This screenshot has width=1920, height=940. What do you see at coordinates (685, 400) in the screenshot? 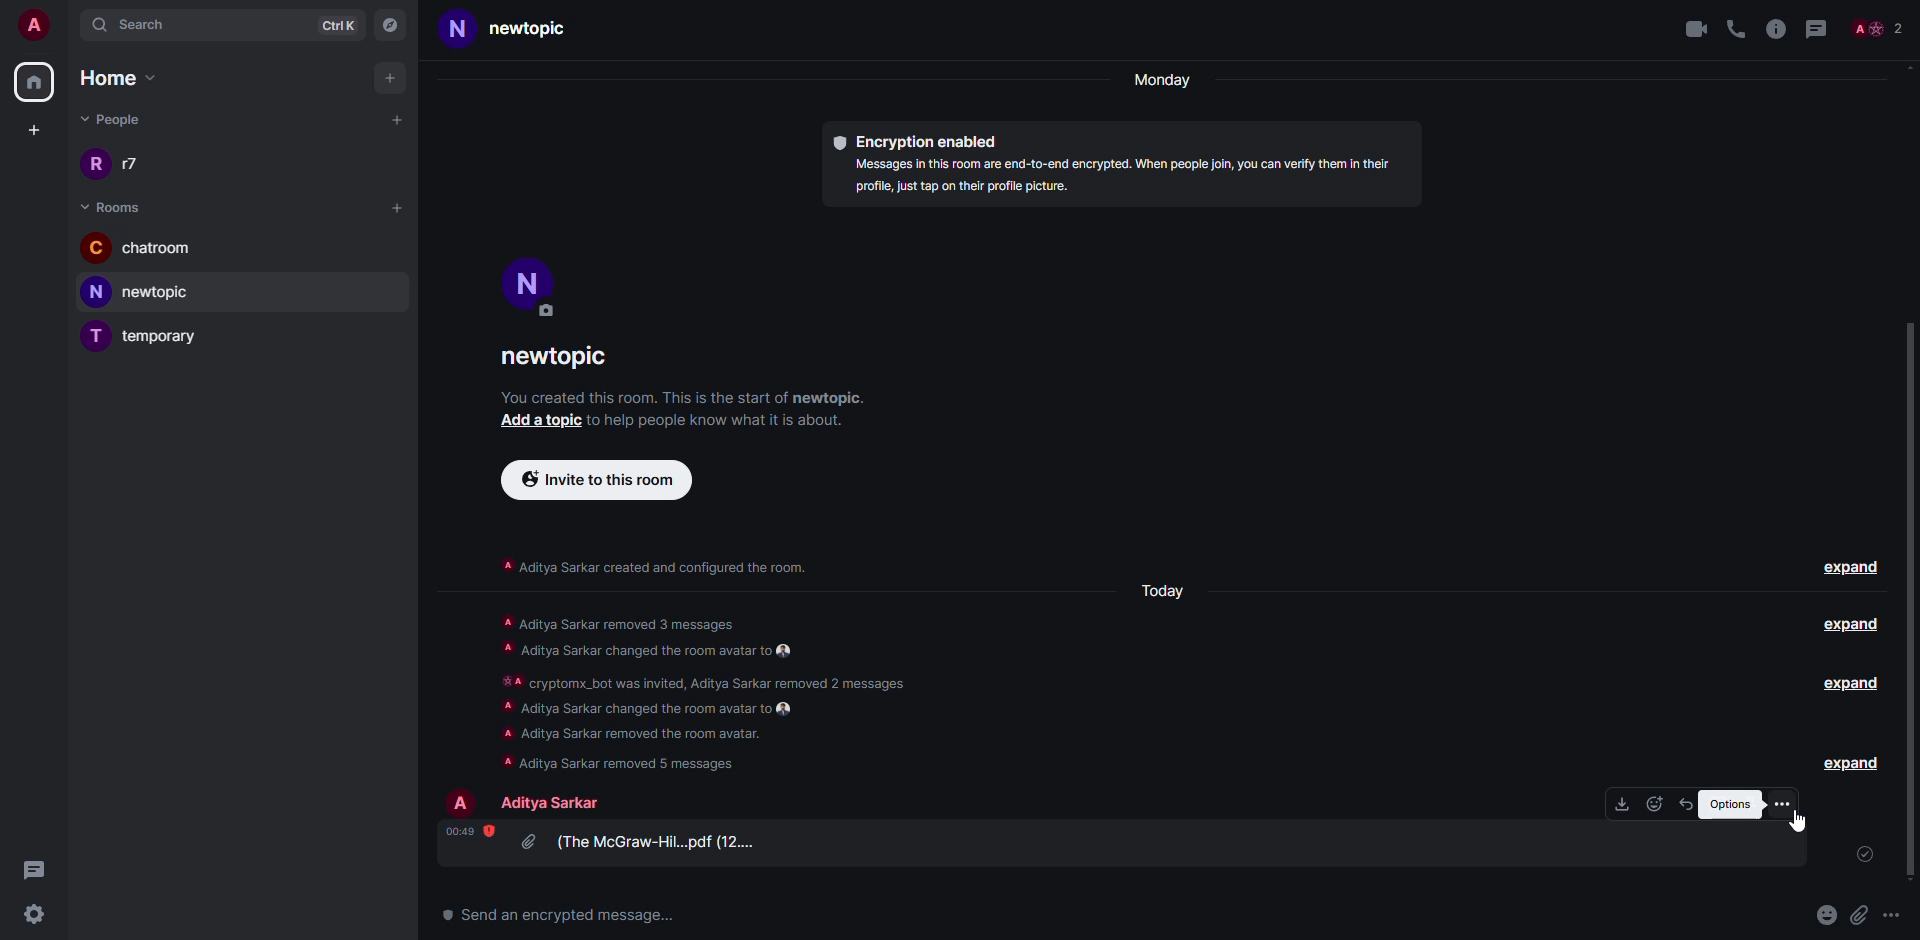
I see `info` at bounding box center [685, 400].